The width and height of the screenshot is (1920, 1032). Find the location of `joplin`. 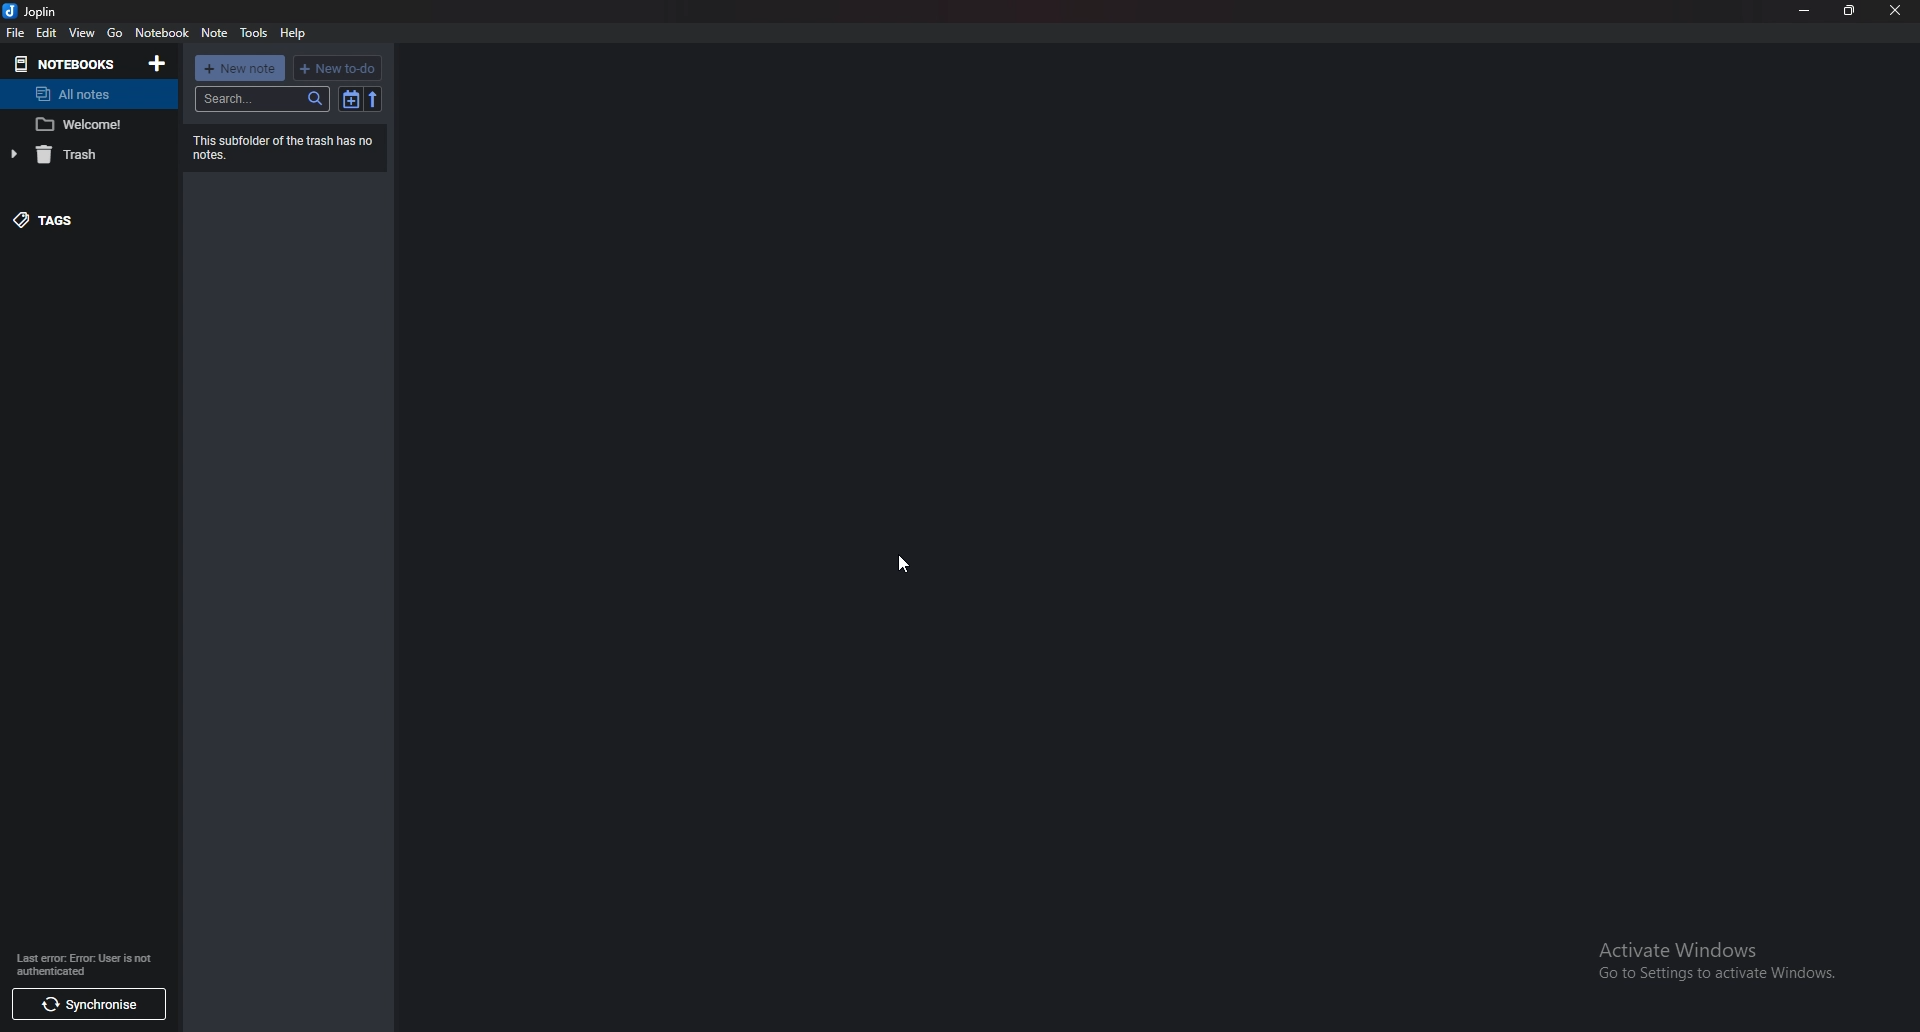

joplin is located at coordinates (36, 11).